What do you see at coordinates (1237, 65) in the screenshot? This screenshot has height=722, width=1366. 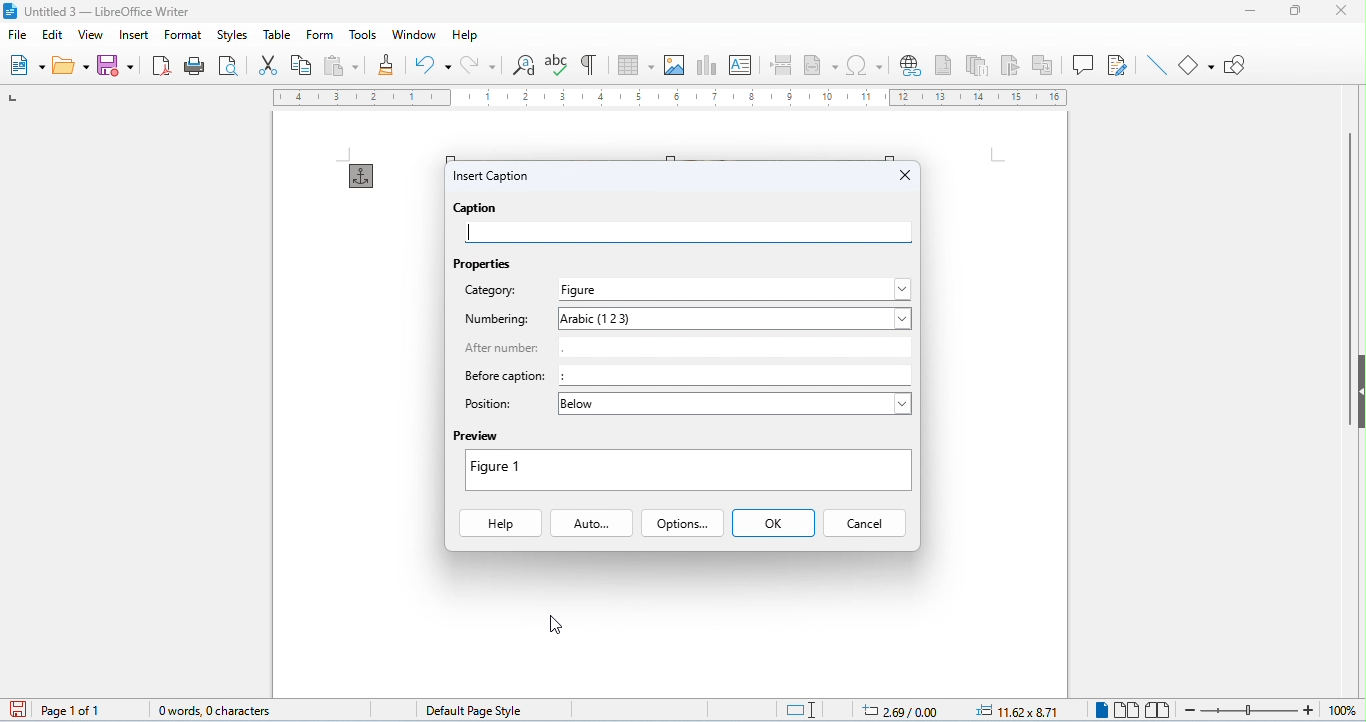 I see `show draw functions` at bounding box center [1237, 65].